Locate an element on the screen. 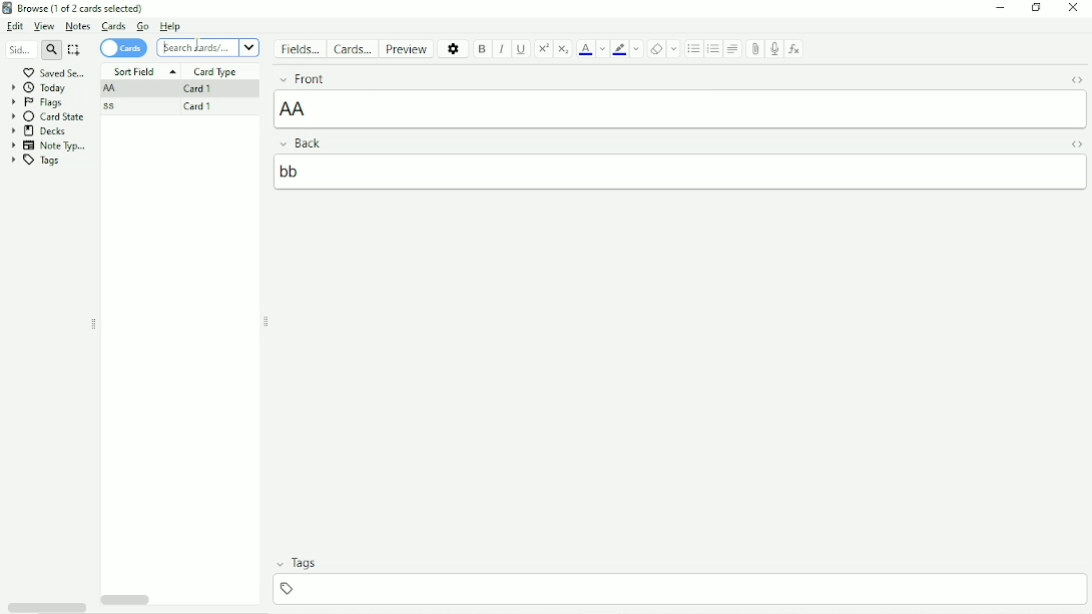 The height and width of the screenshot is (614, 1092). search is located at coordinates (51, 50).